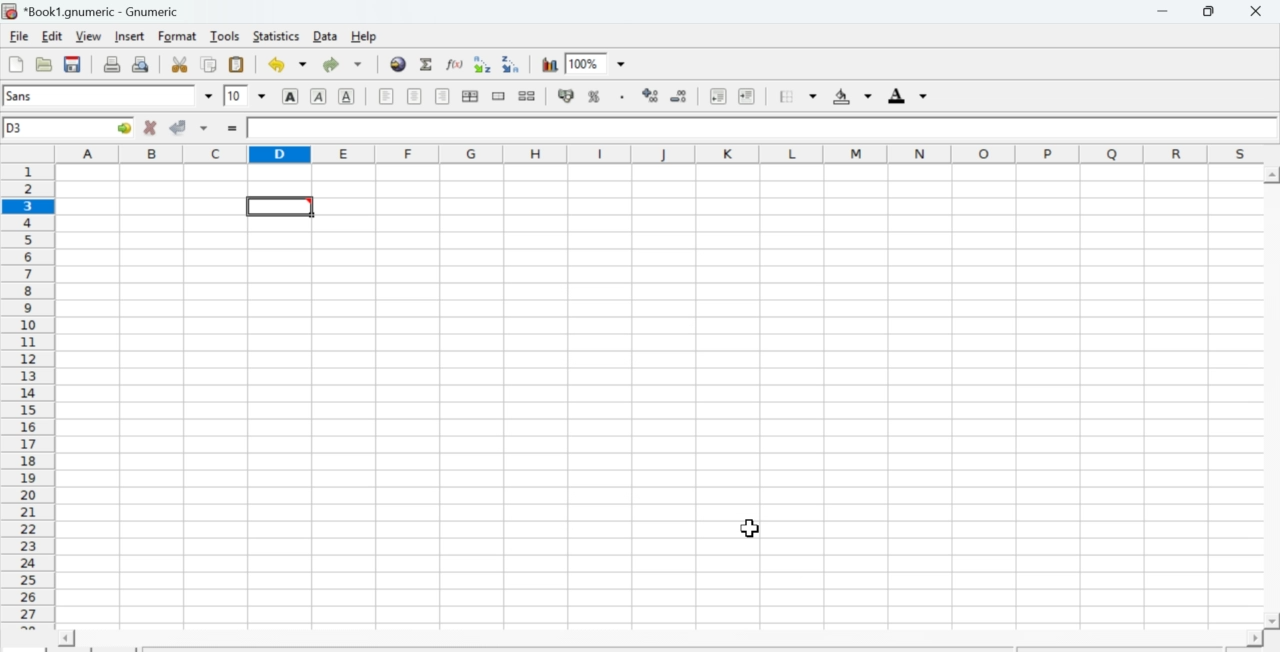 Image resolution: width=1280 pixels, height=652 pixels. I want to click on Close, so click(1257, 12).